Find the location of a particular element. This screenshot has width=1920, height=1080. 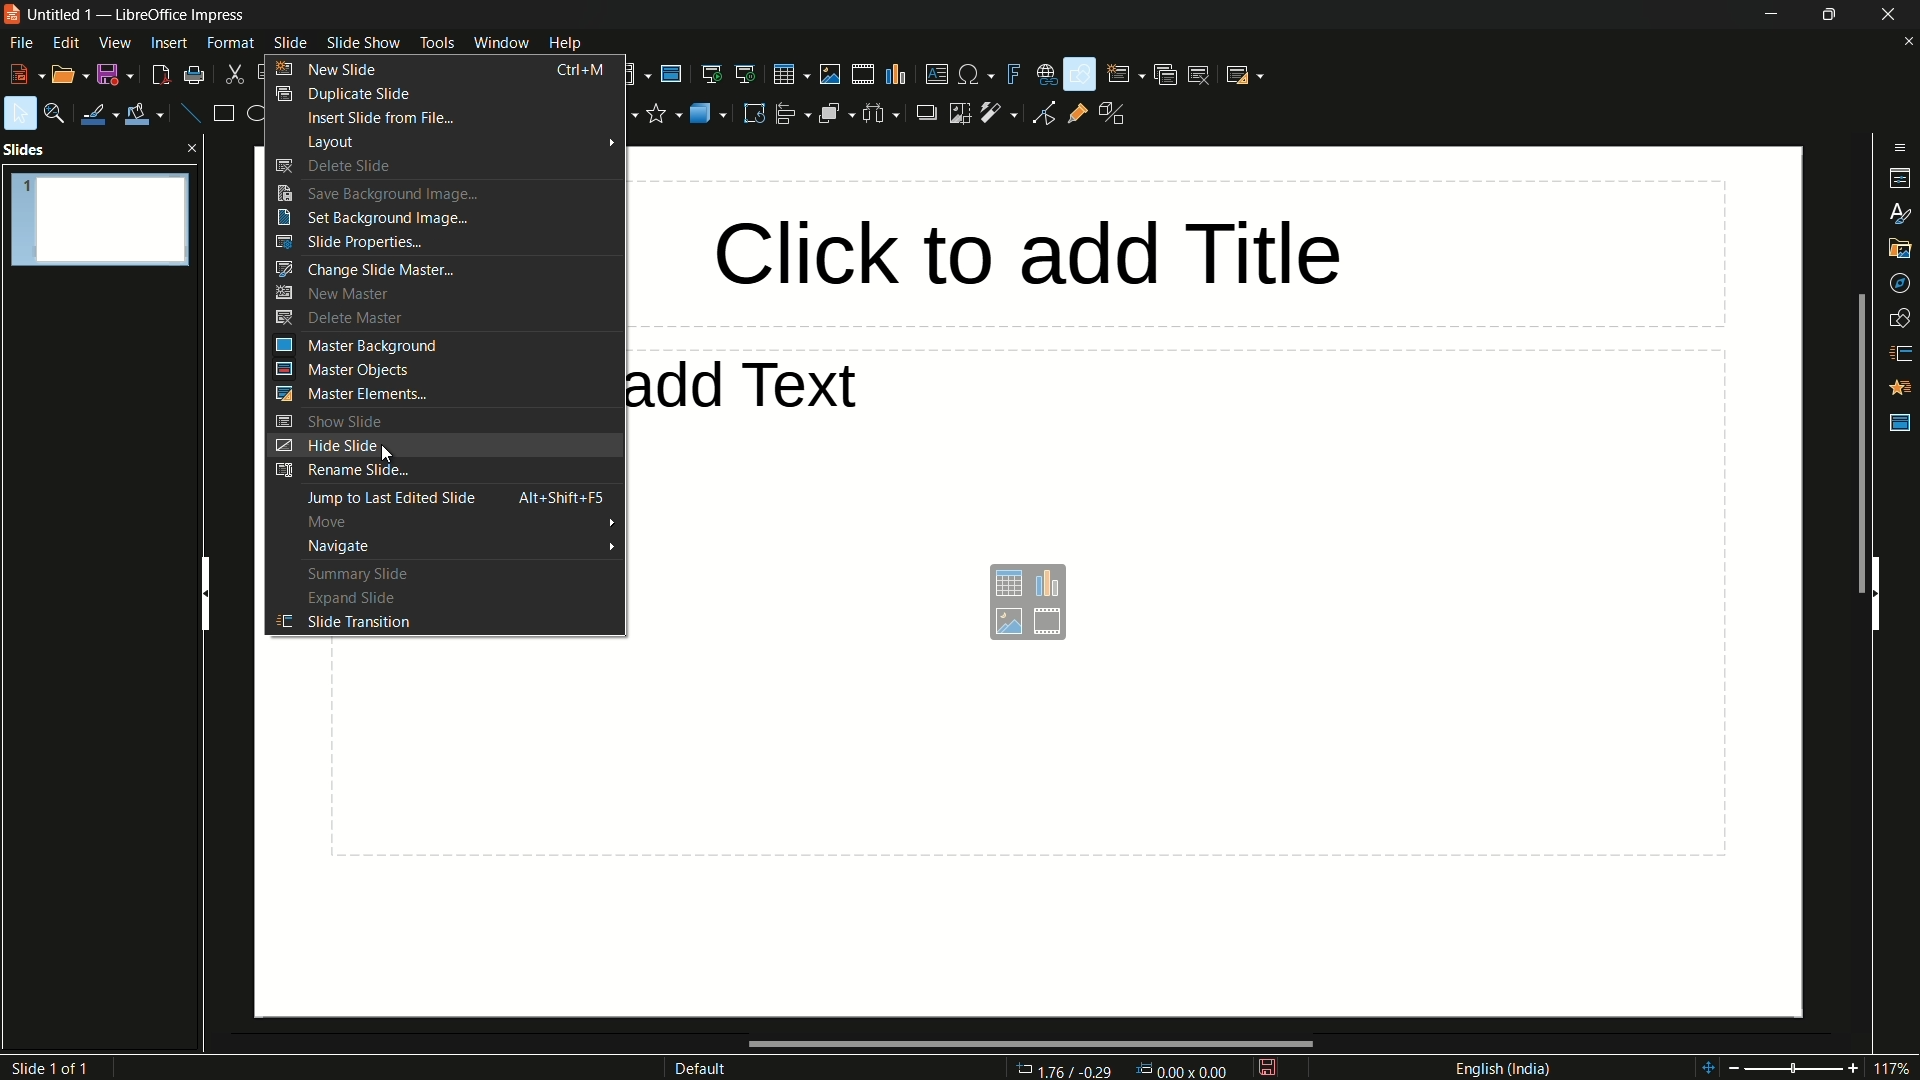

rename slide is located at coordinates (340, 472).